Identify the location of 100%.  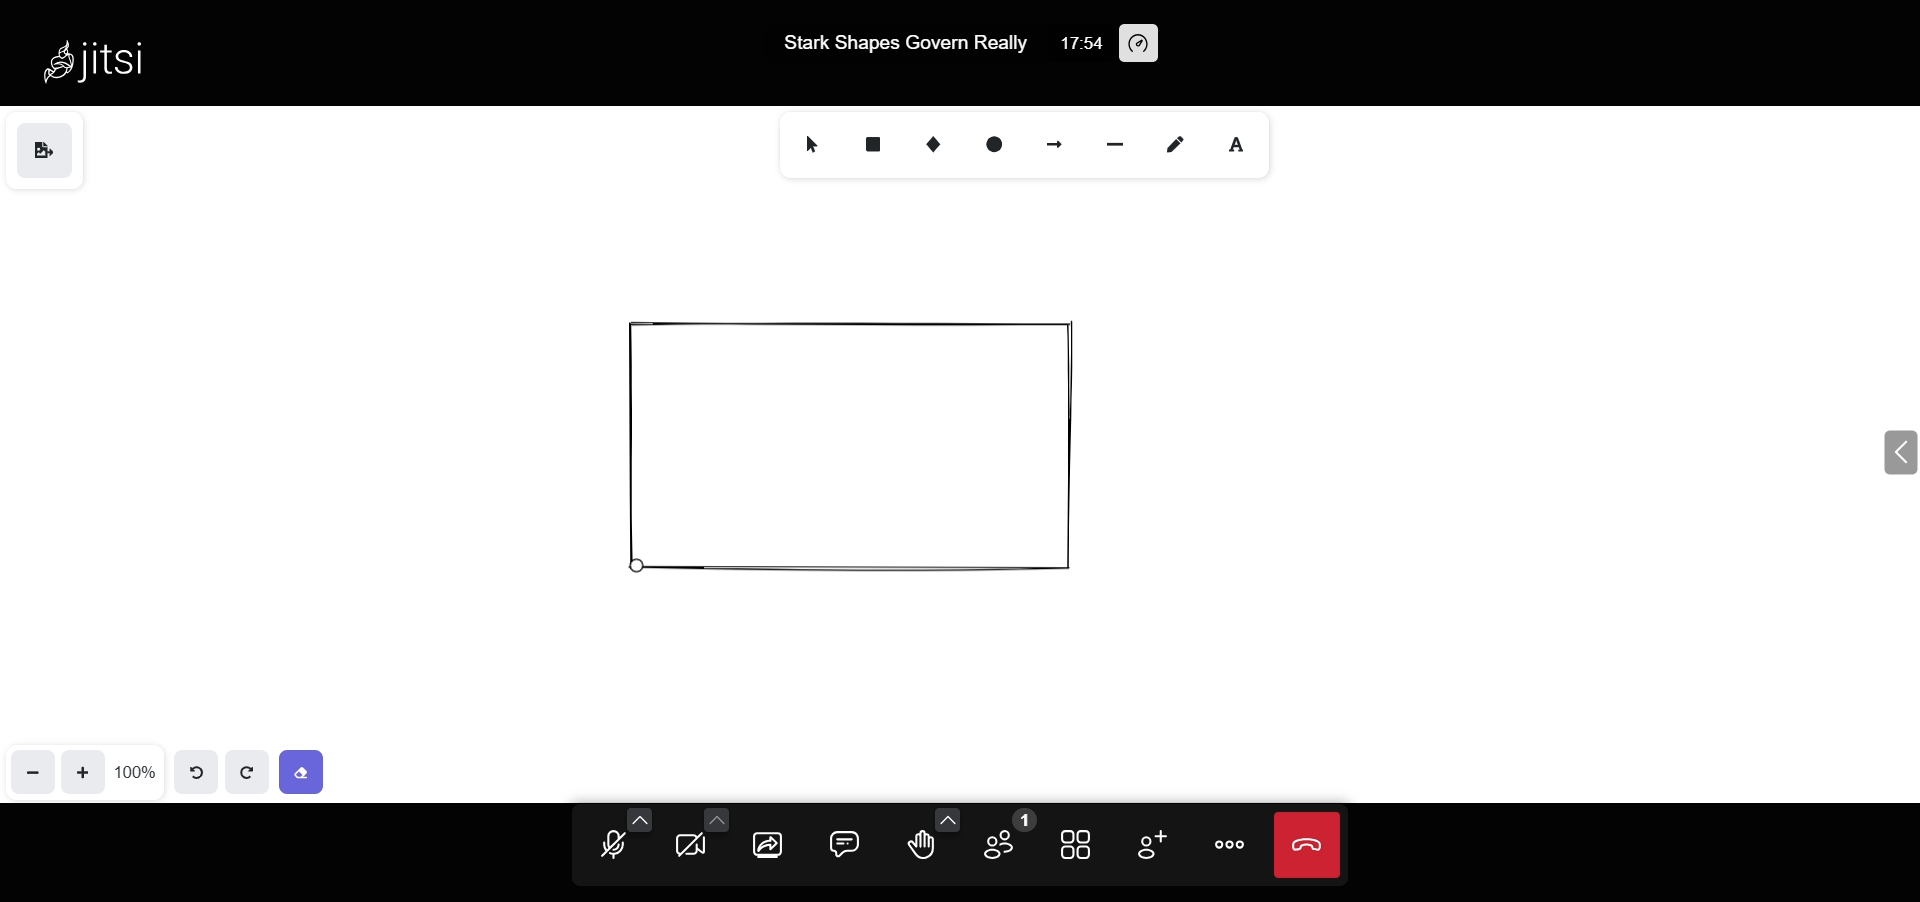
(136, 770).